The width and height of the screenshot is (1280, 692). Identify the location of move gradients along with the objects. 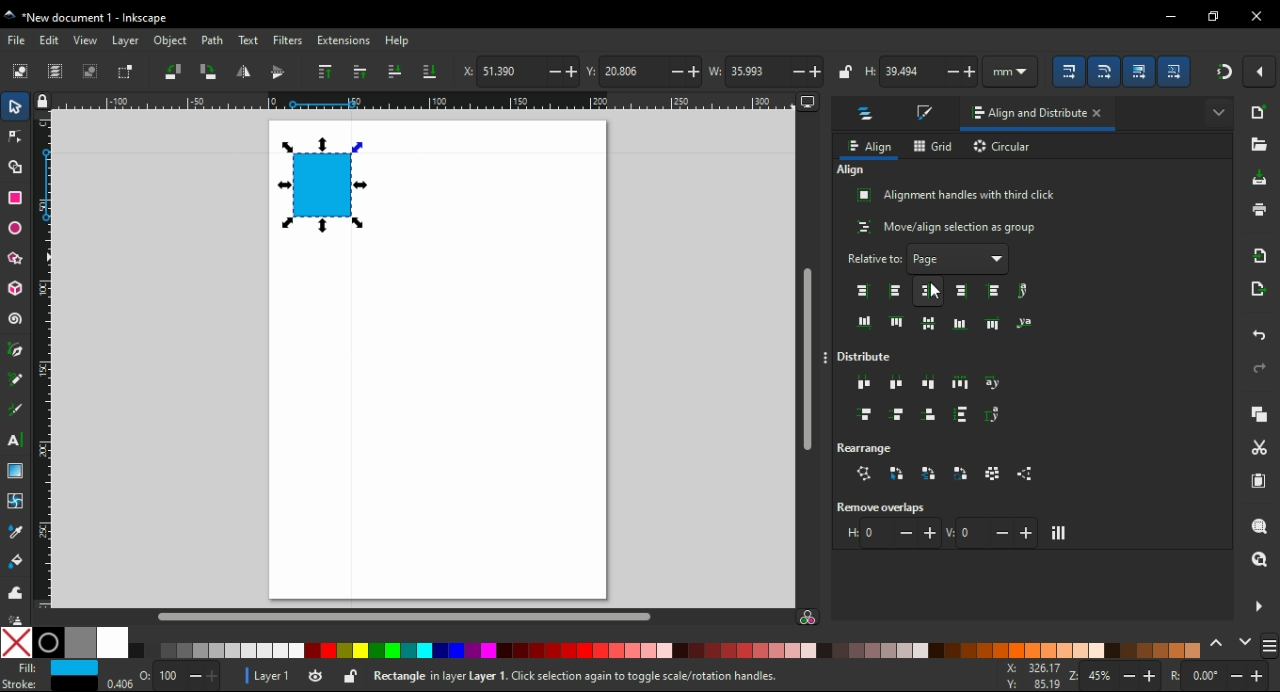
(1140, 71).